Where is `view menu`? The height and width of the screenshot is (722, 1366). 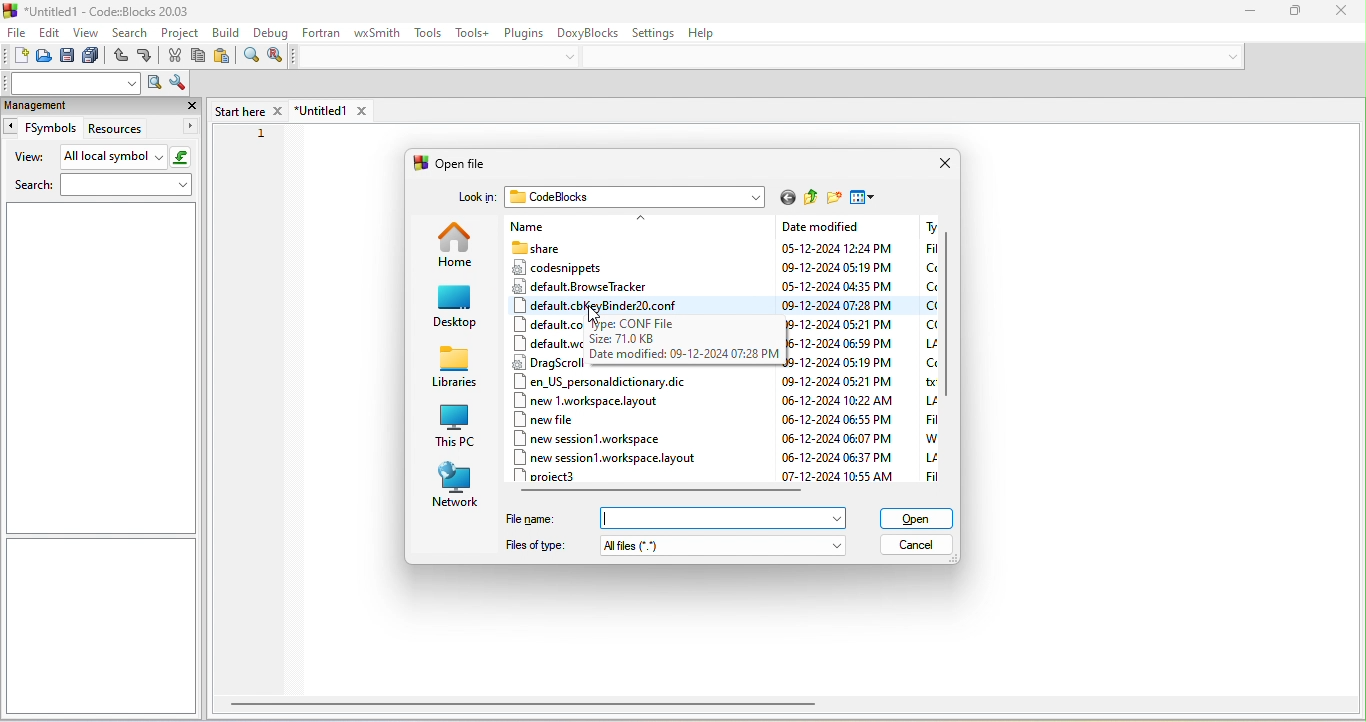
view menu is located at coordinates (865, 197).